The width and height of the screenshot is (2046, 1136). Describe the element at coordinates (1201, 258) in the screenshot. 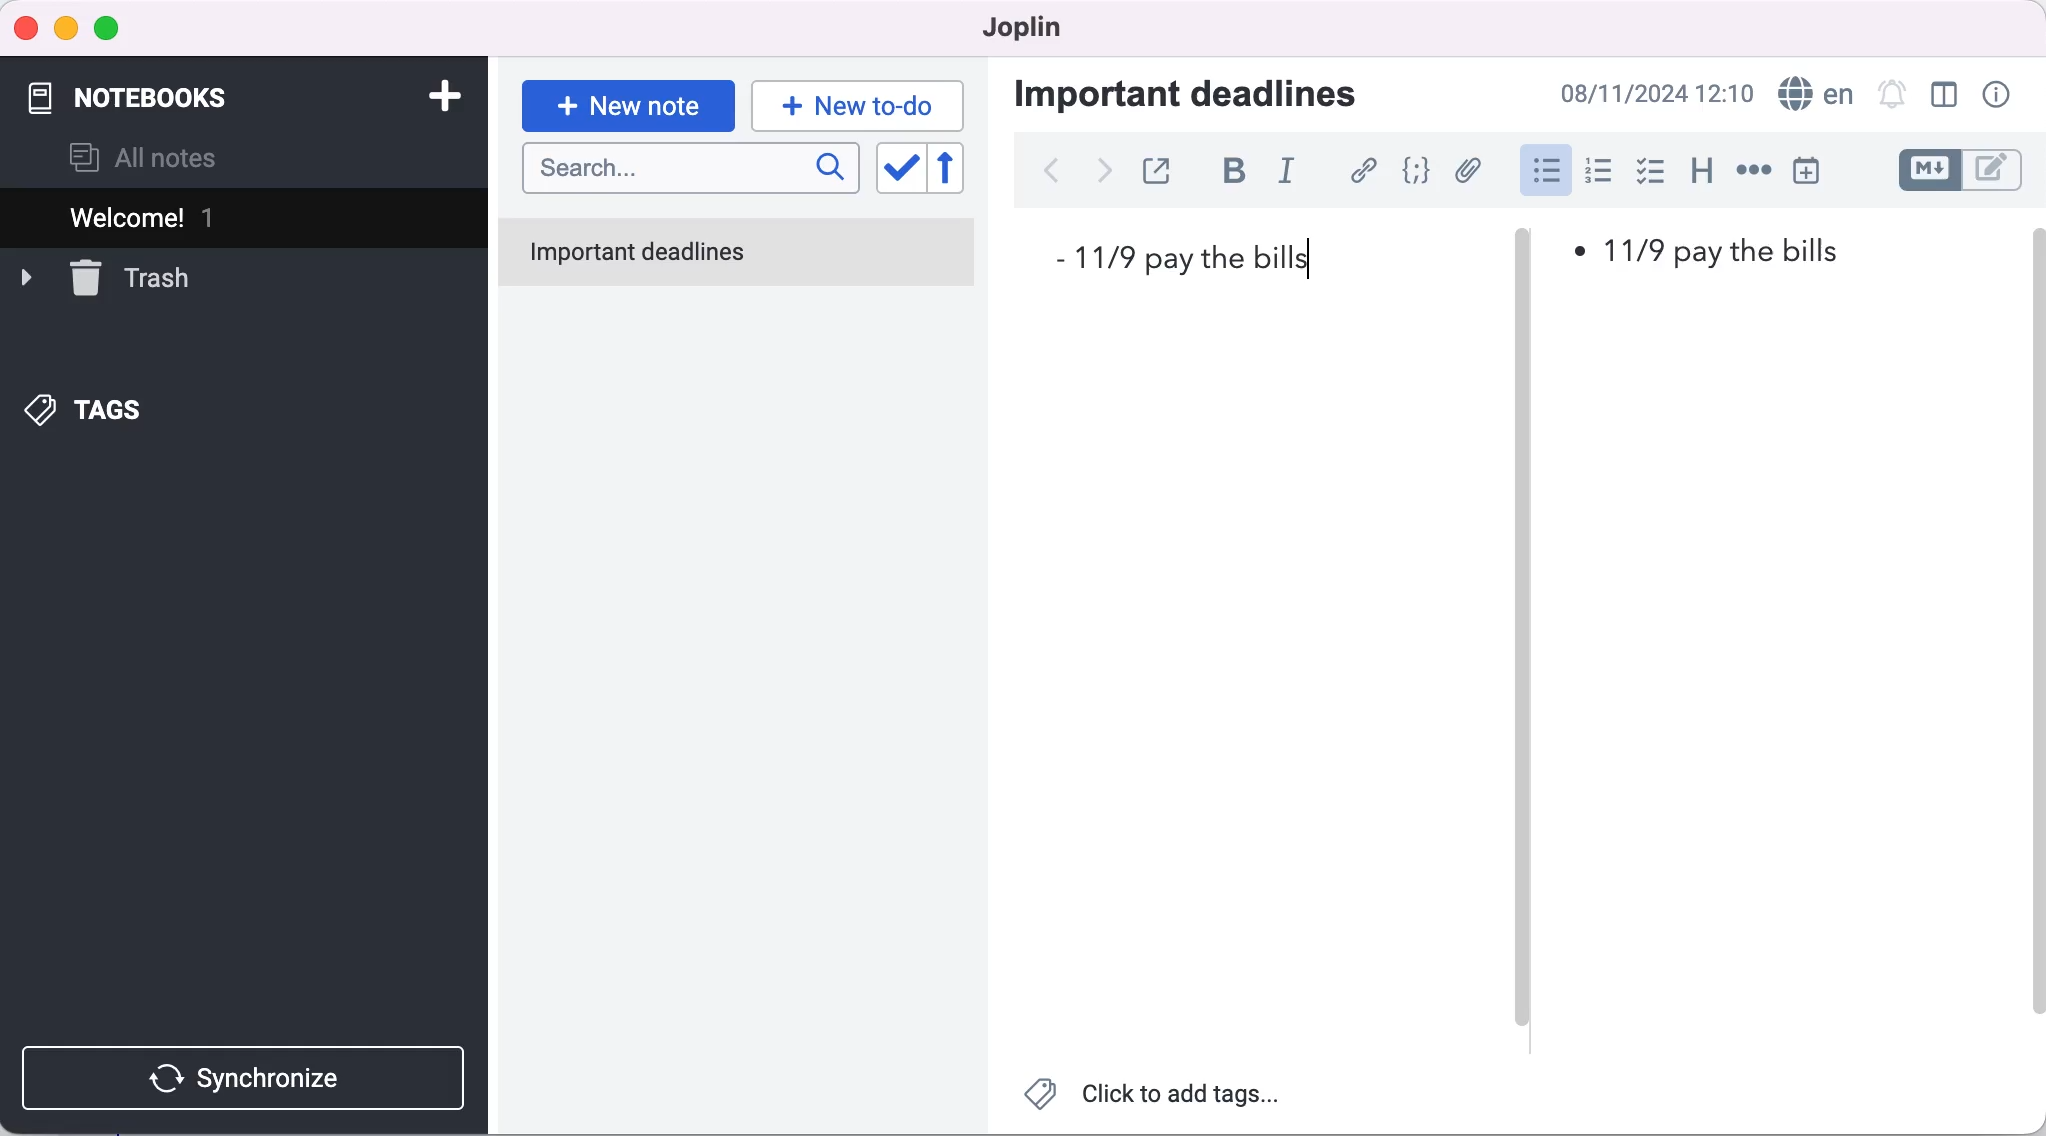

I see `deadline 1` at that location.